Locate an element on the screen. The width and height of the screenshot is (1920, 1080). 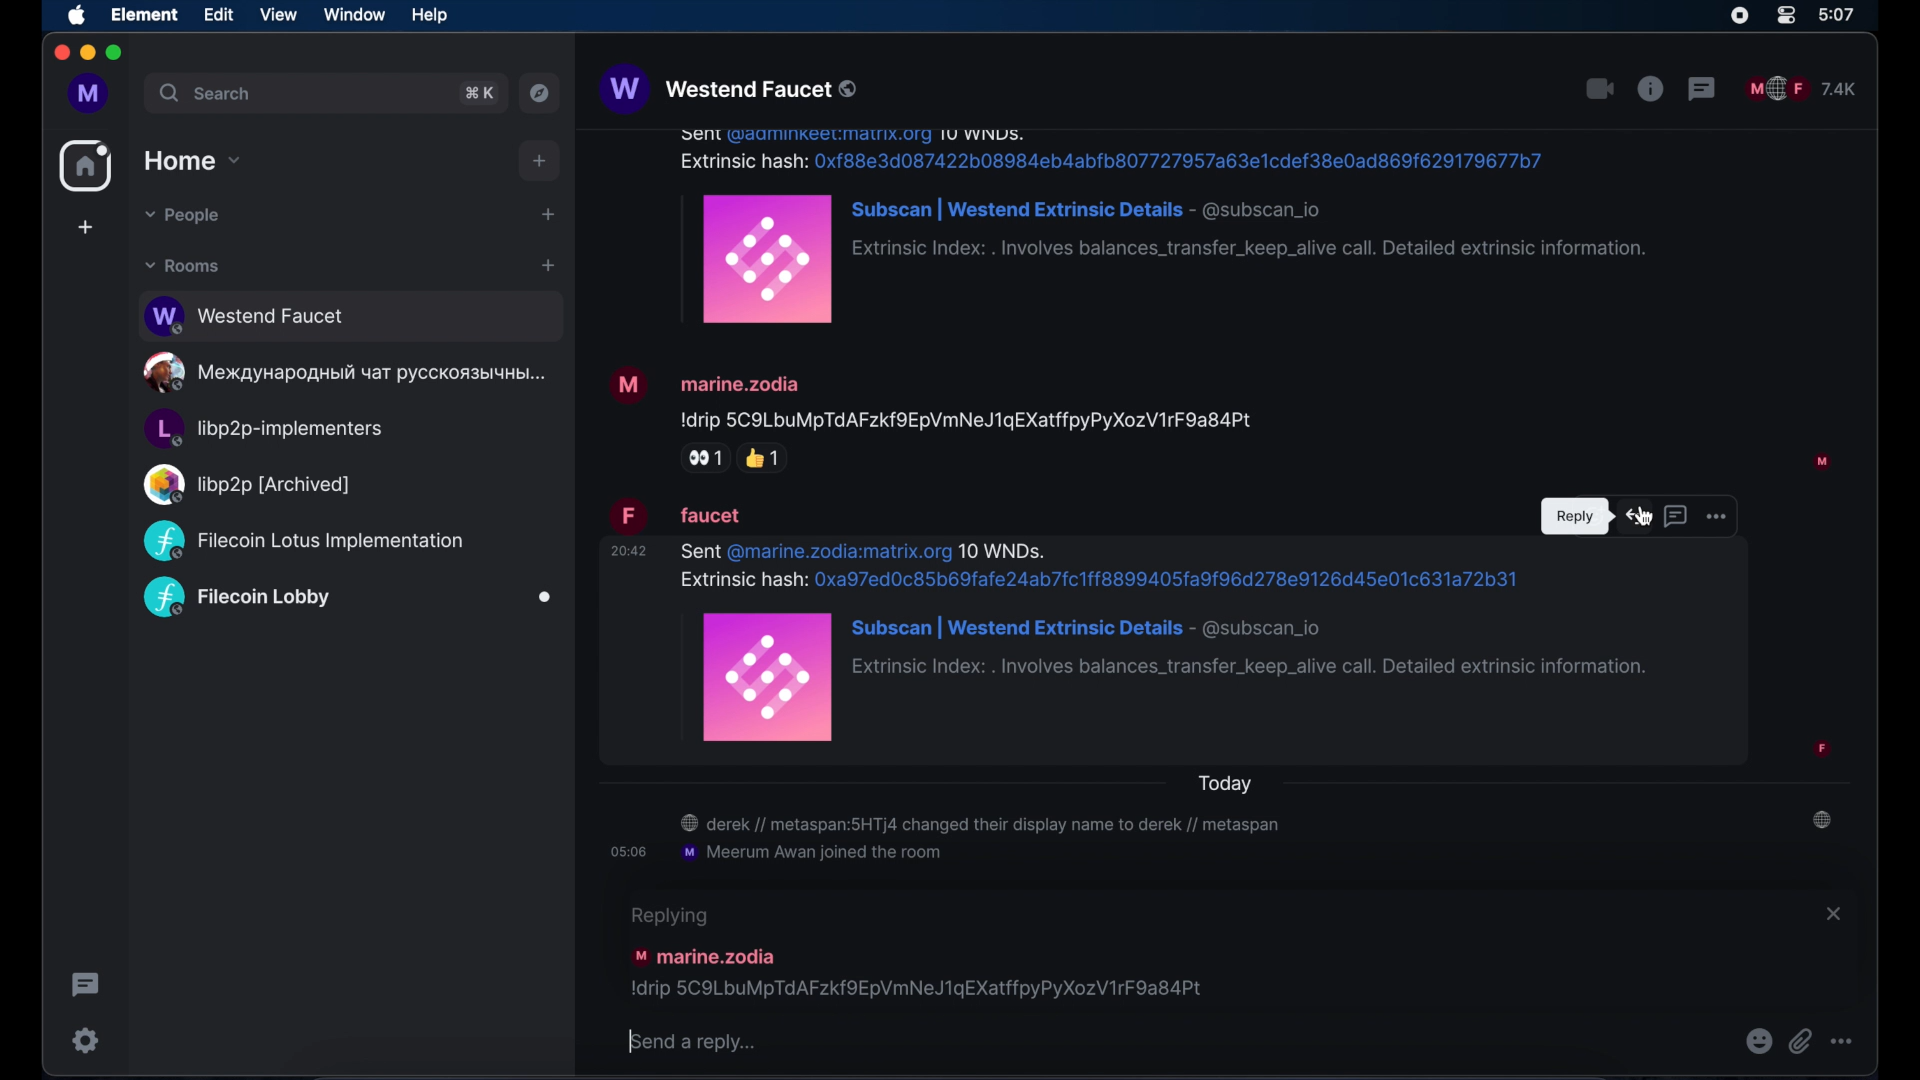
screen recorder icon is located at coordinates (1739, 16).